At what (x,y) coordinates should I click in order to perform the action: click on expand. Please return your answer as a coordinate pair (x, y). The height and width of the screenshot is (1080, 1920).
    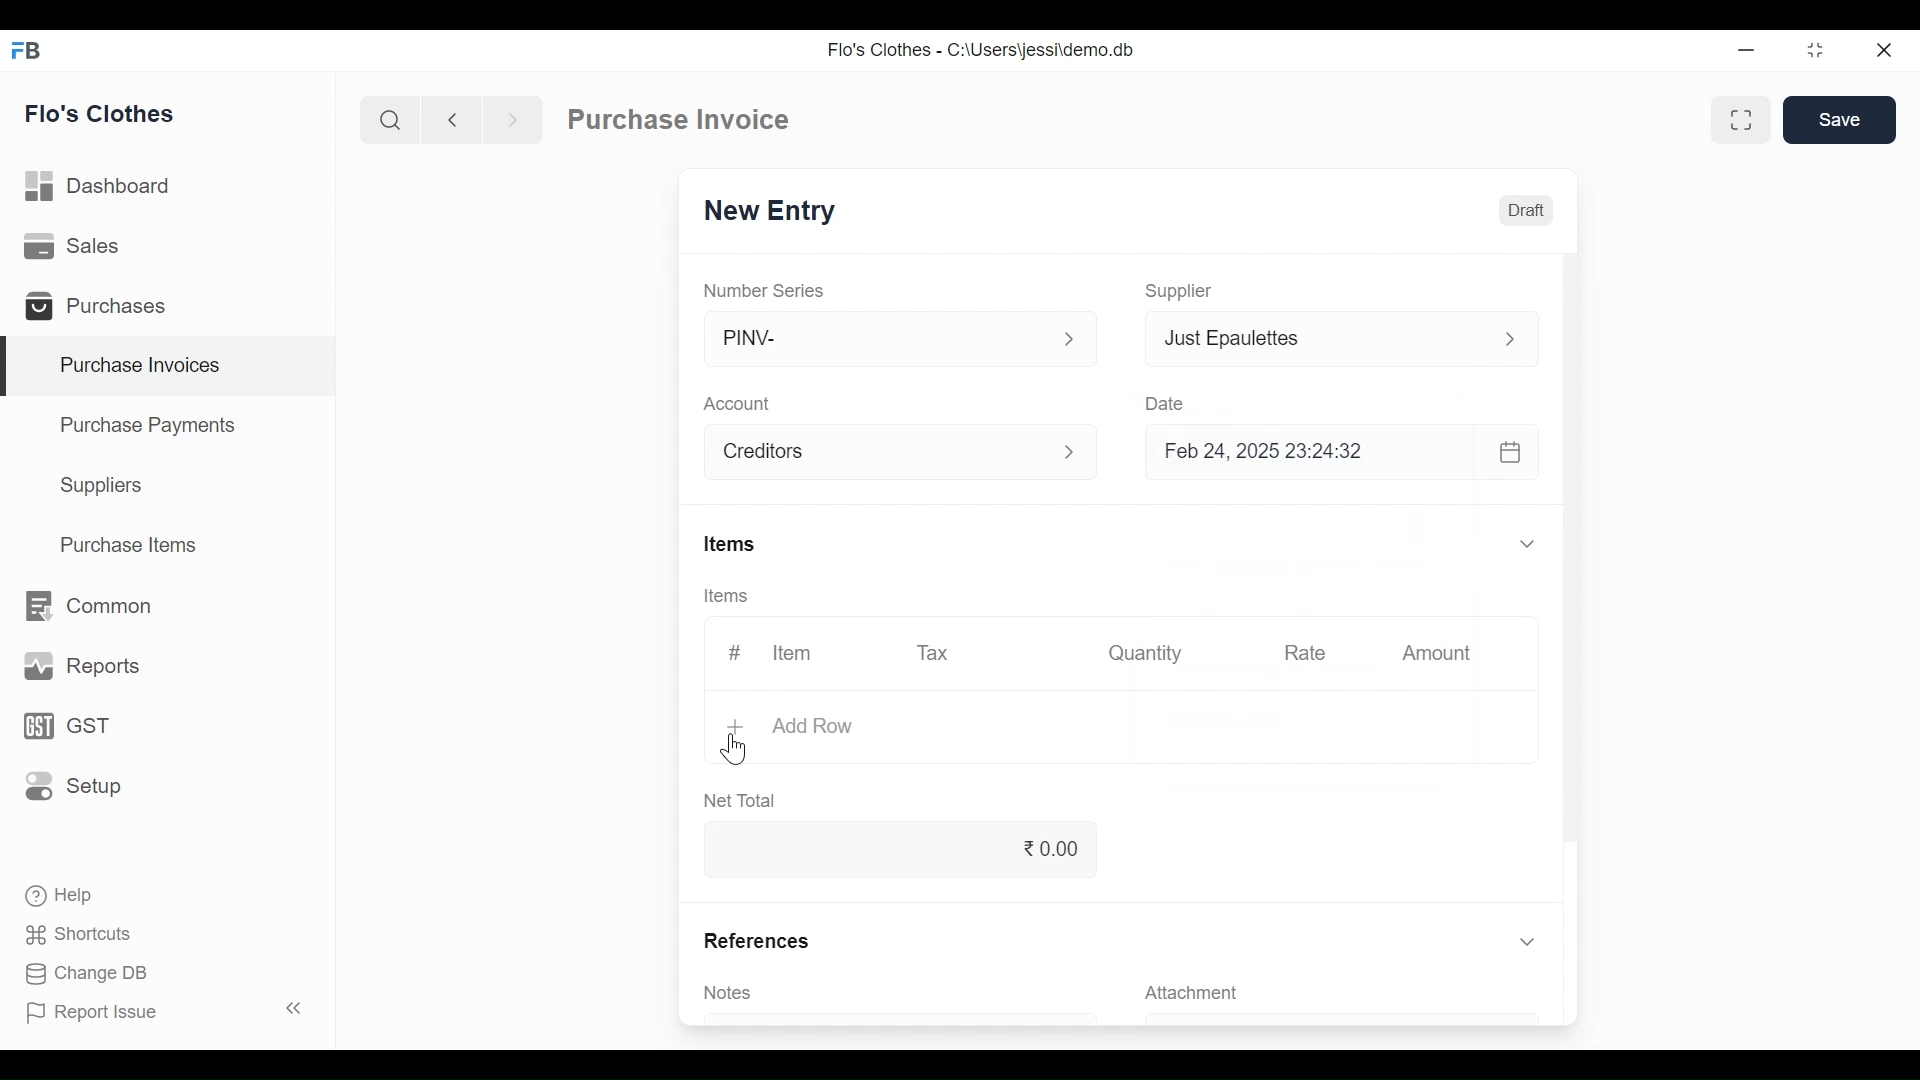
    Looking at the image, I should click on (1069, 339).